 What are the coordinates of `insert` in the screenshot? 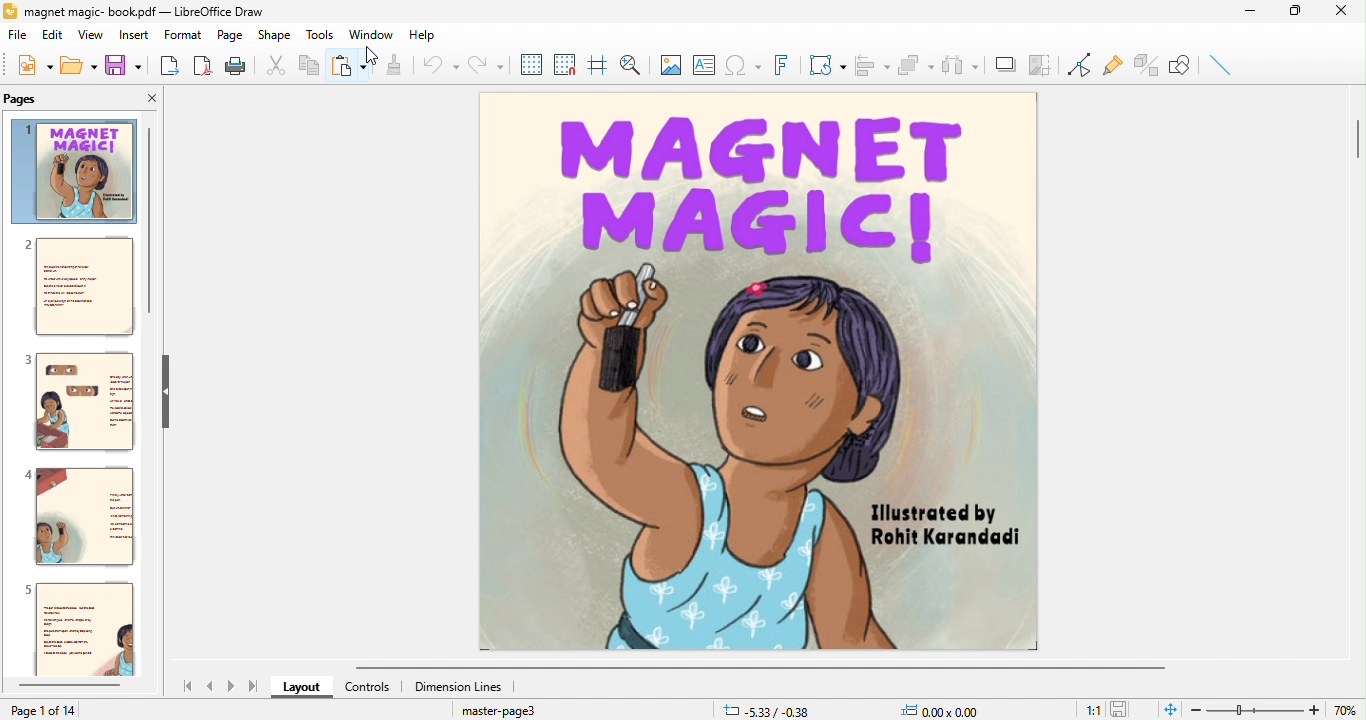 It's located at (135, 37).